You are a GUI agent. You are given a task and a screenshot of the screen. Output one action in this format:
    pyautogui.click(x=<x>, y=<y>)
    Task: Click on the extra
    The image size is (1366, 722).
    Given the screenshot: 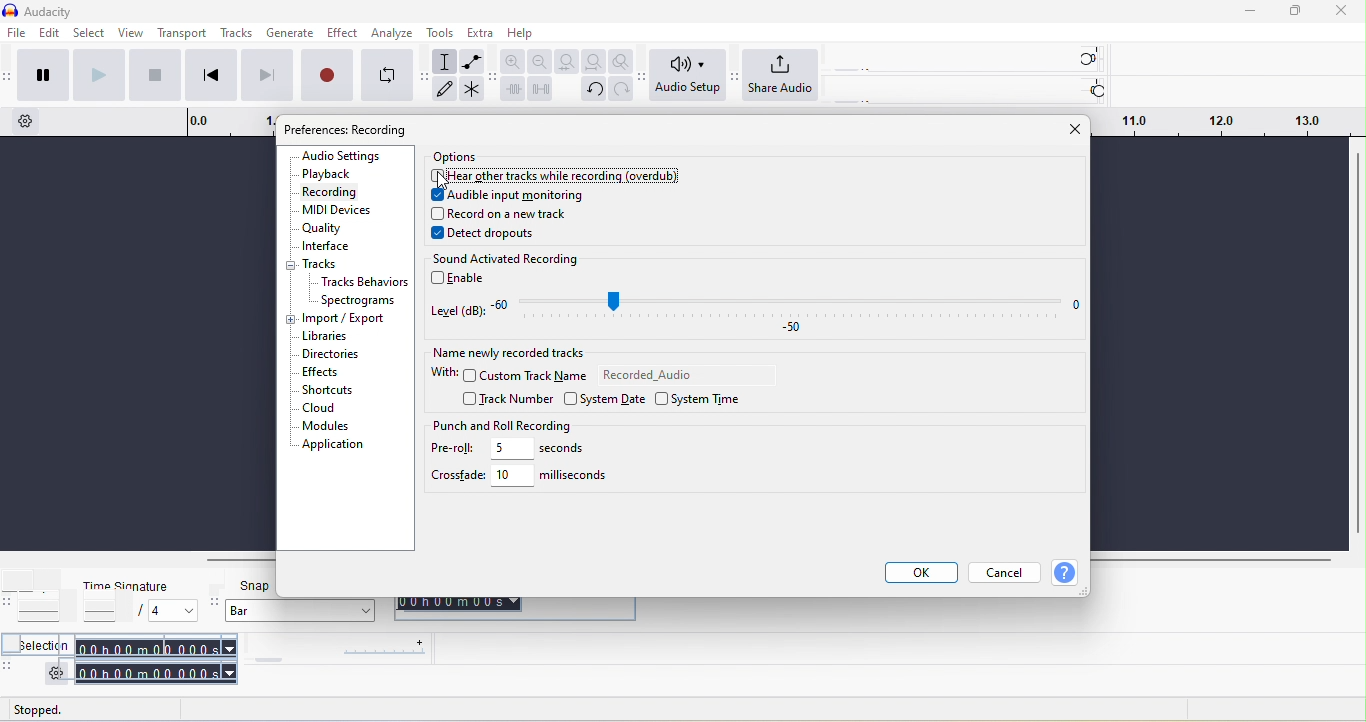 What is the action you would take?
    pyautogui.click(x=479, y=32)
    